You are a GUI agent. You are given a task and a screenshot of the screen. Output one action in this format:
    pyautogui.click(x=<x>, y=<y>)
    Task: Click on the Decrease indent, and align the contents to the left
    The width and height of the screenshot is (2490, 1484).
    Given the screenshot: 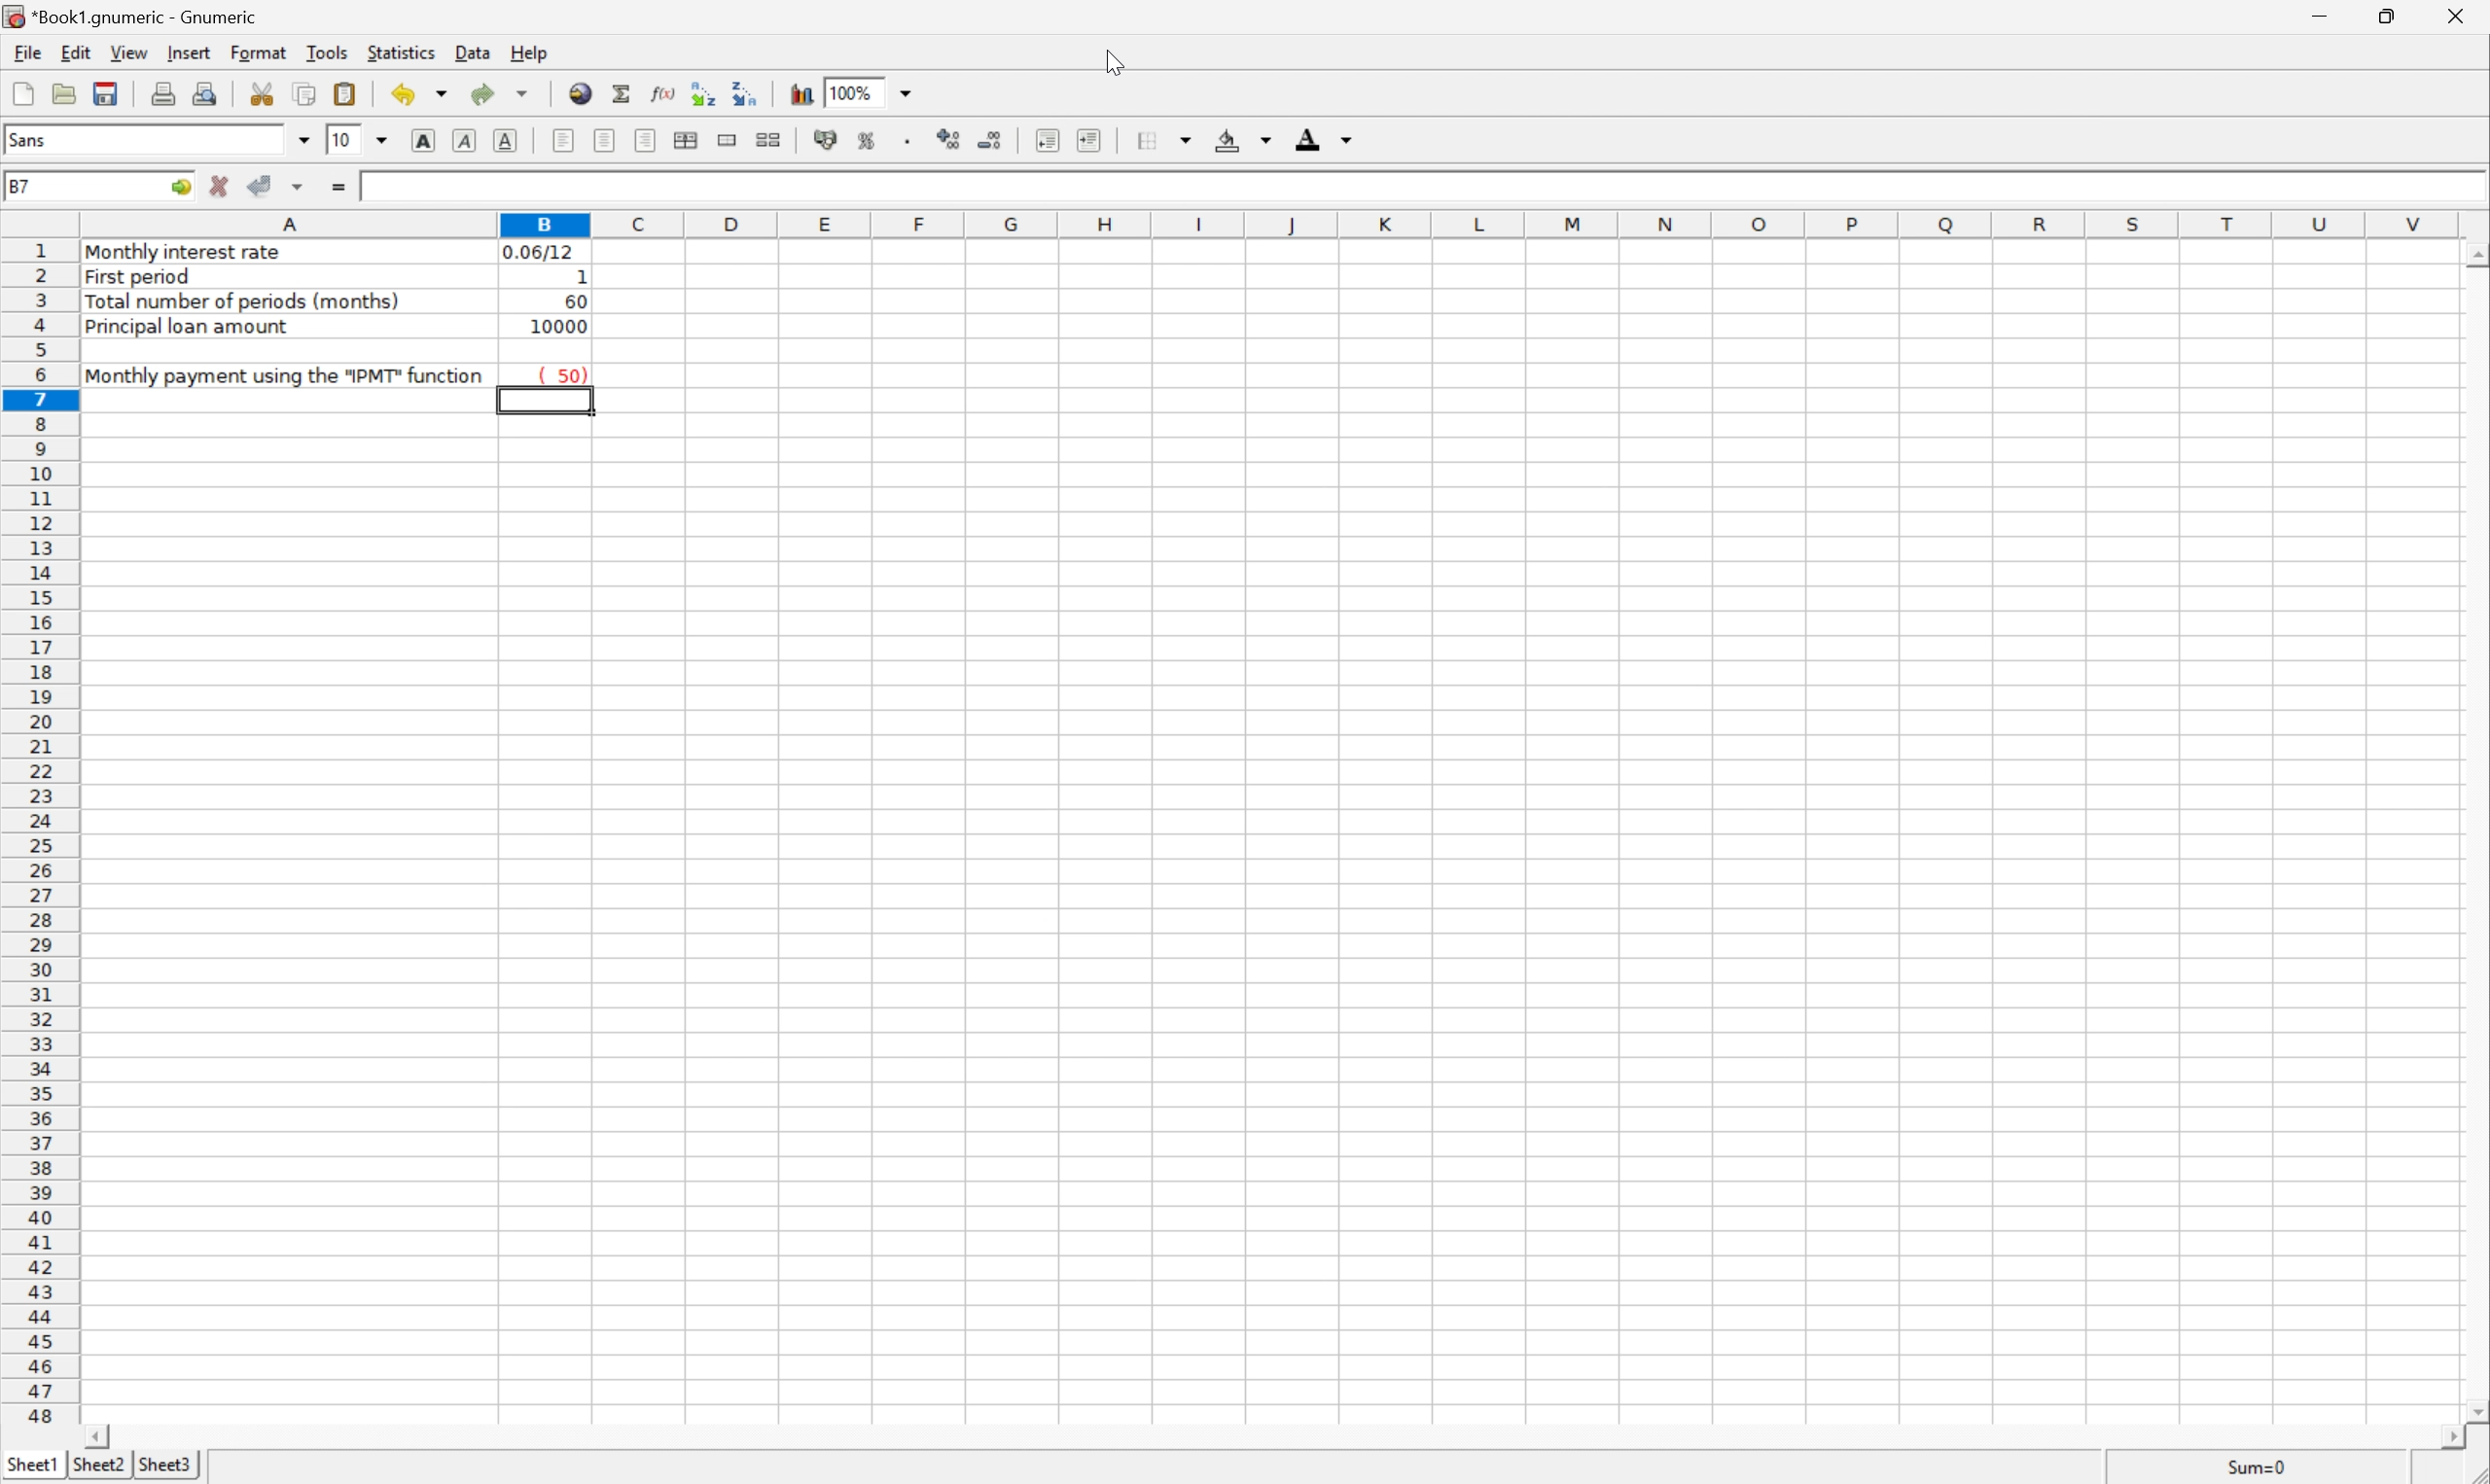 What is the action you would take?
    pyautogui.click(x=1046, y=139)
    